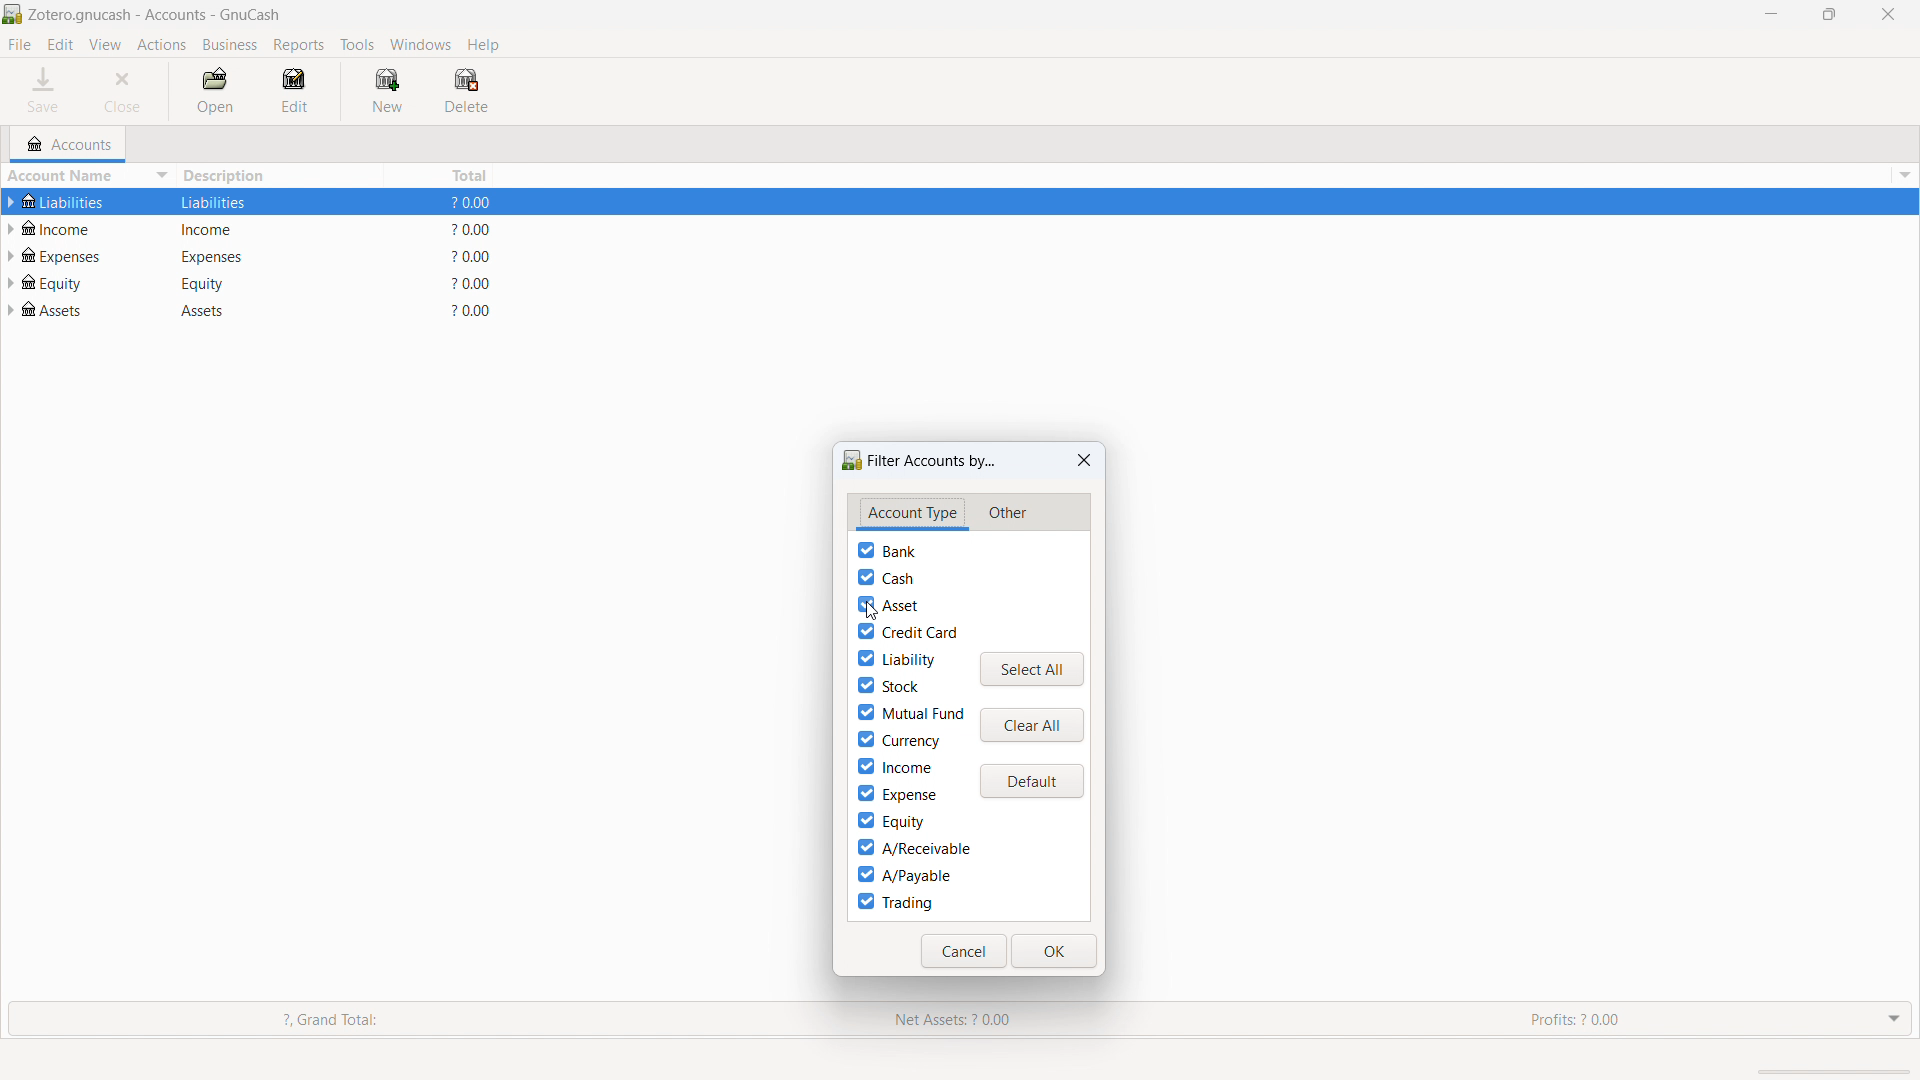 The height and width of the screenshot is (1080, 1920). I want to click on equity, so click(225, 283).